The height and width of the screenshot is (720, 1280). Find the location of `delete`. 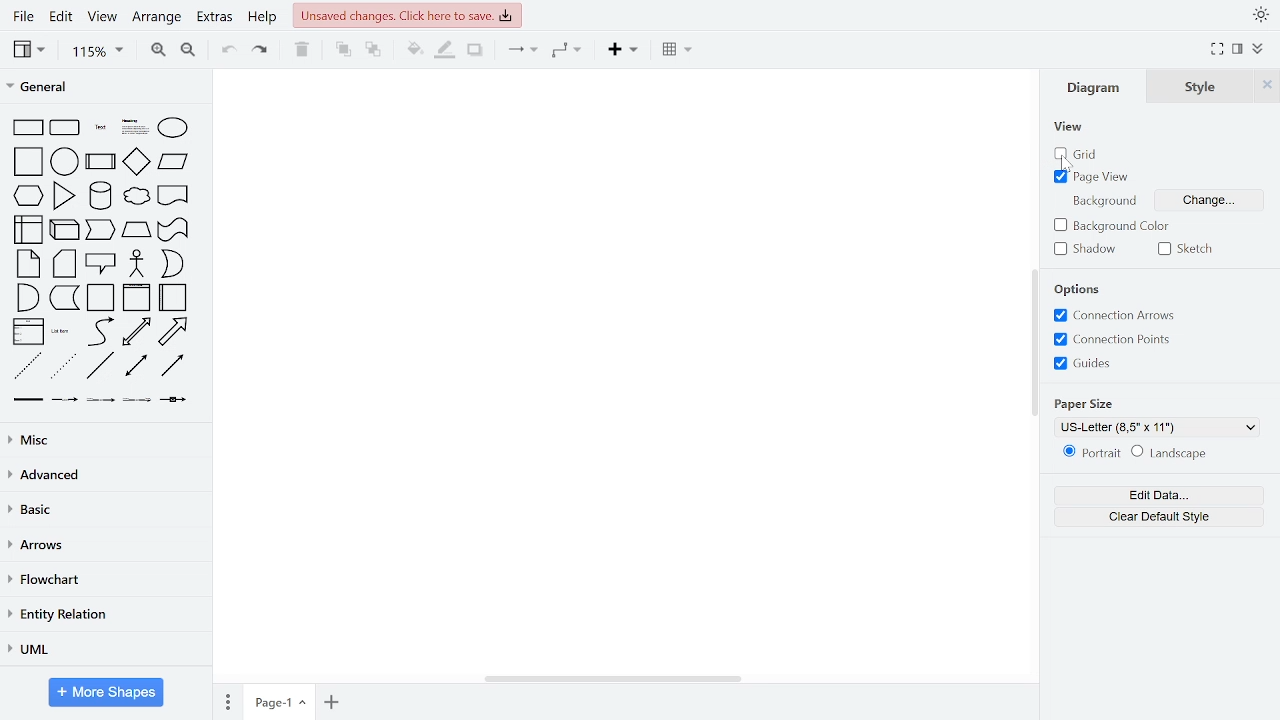

delete is located at coordinates (301, 49).